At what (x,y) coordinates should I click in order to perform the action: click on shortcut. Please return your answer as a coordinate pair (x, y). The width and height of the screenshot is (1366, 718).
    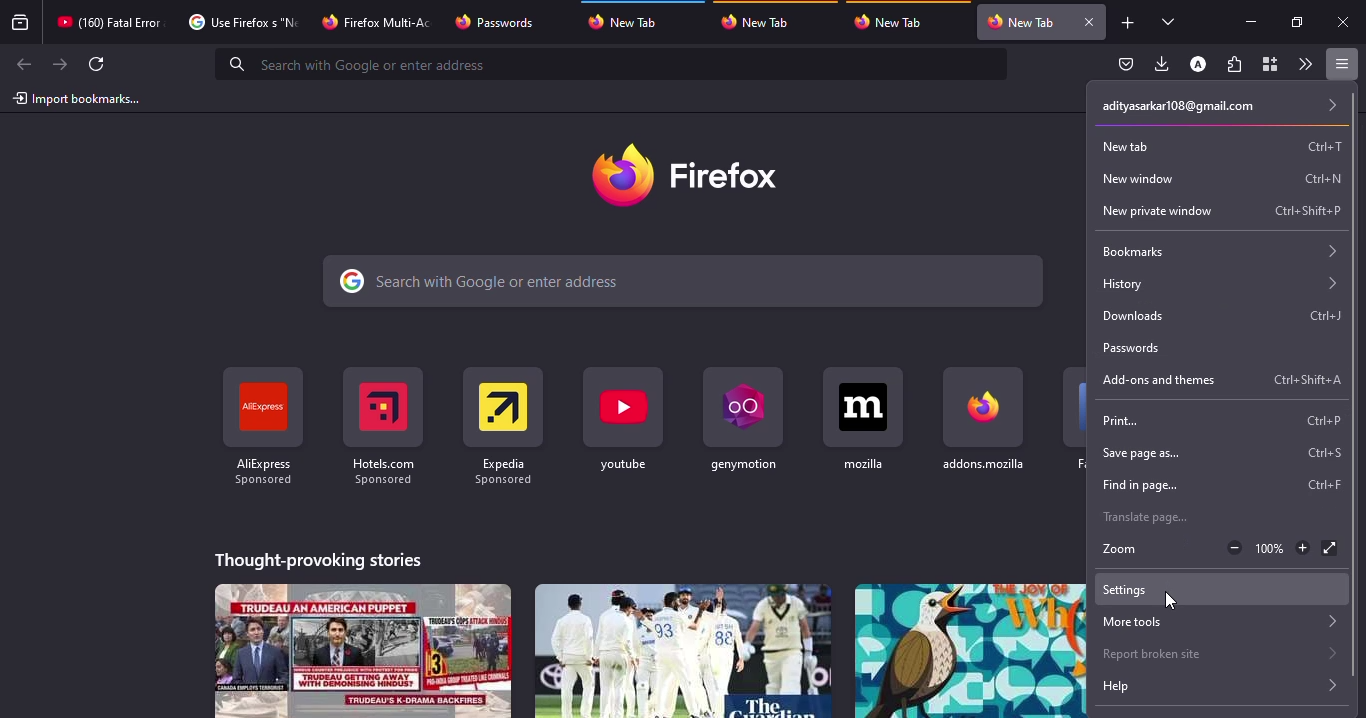
    Looking at the image, I should click on (382, 425).